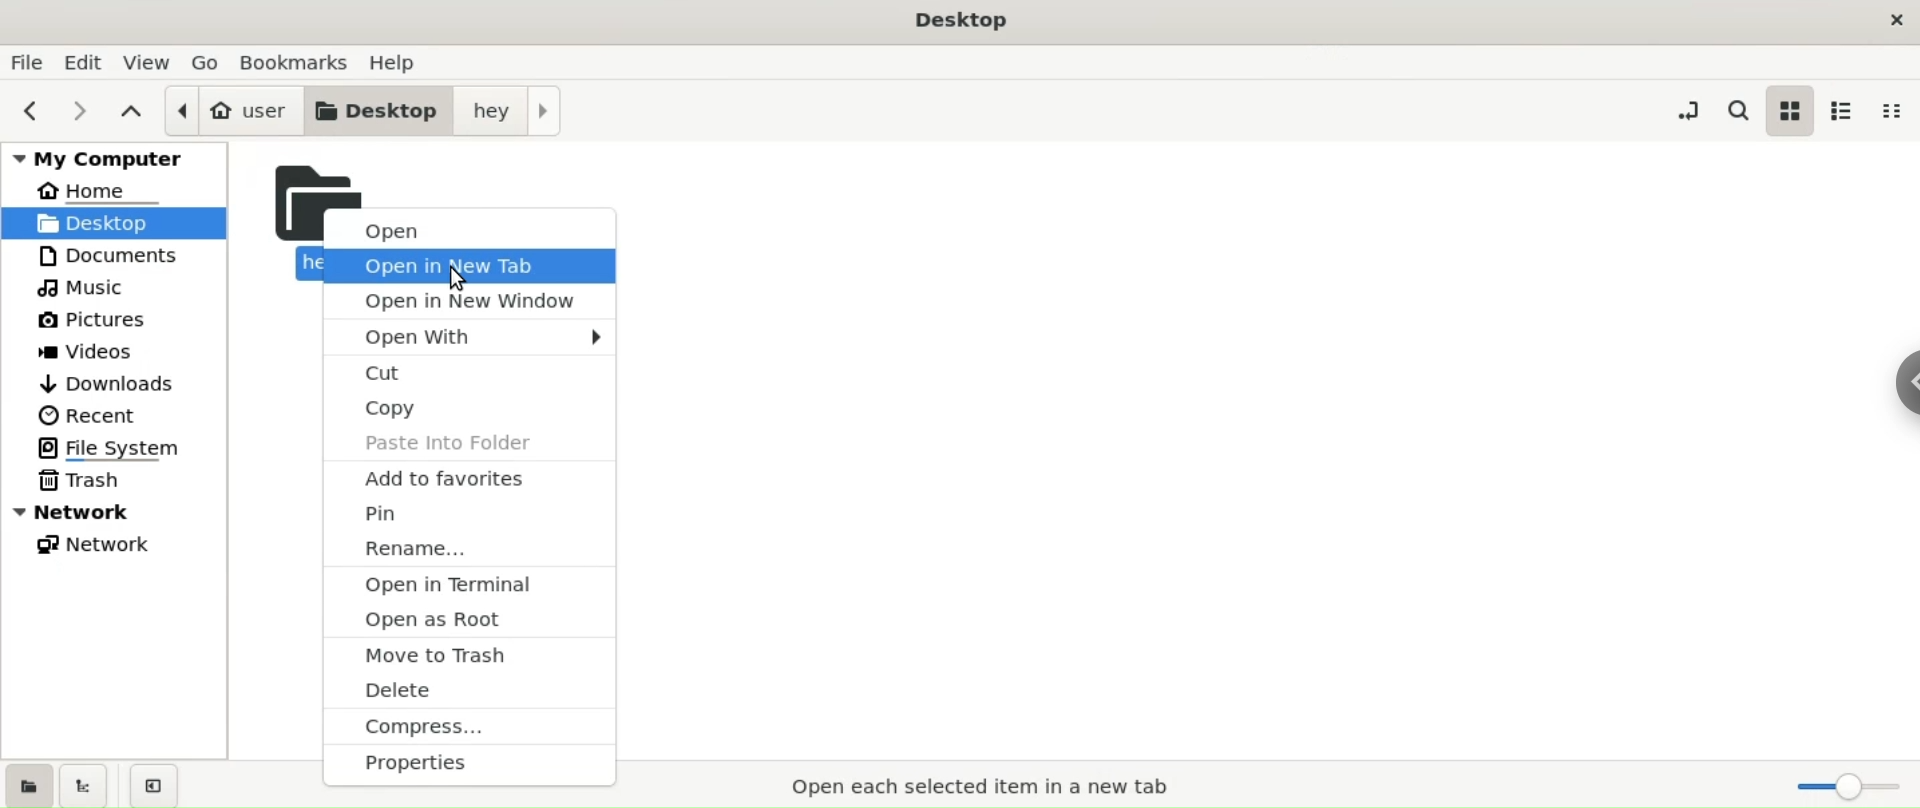 This screenshot has height=808, width=1920. I want to click on open in new window, so click(469, 301).